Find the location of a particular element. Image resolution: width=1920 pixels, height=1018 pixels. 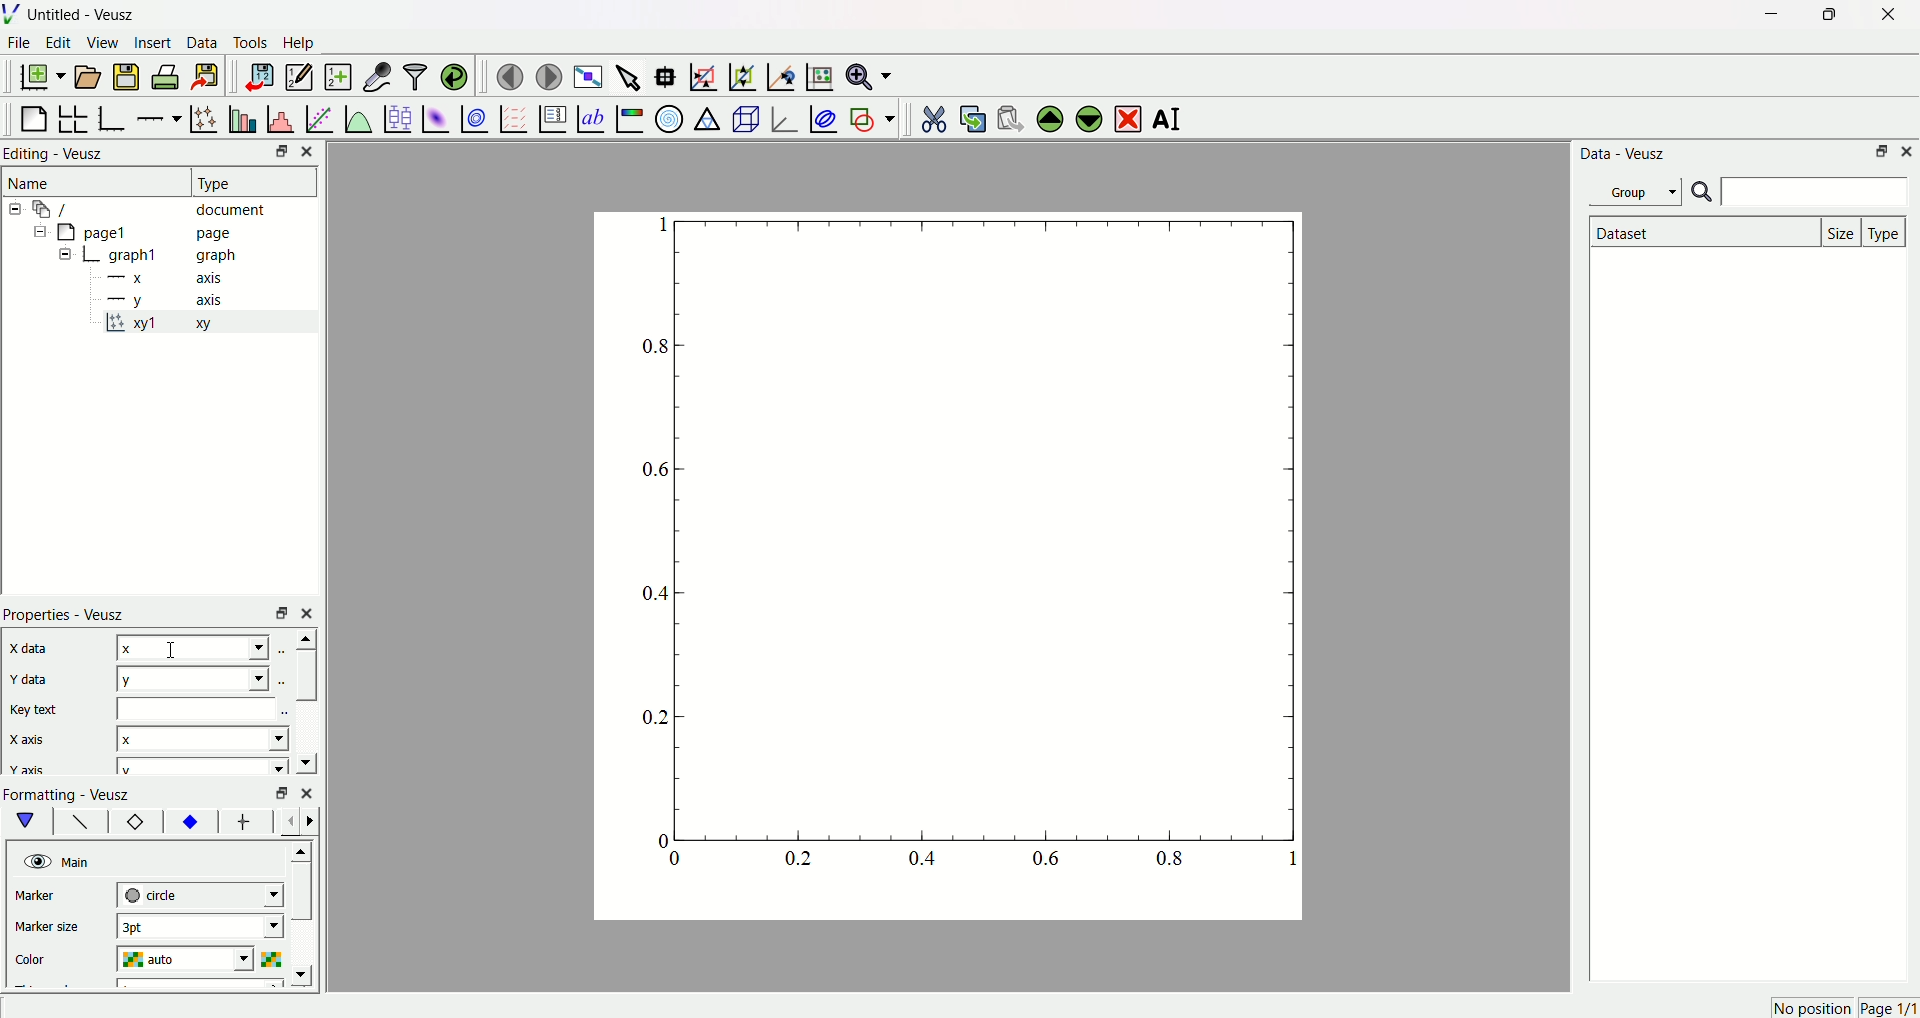

y axis is located at coordinates (171, 299).